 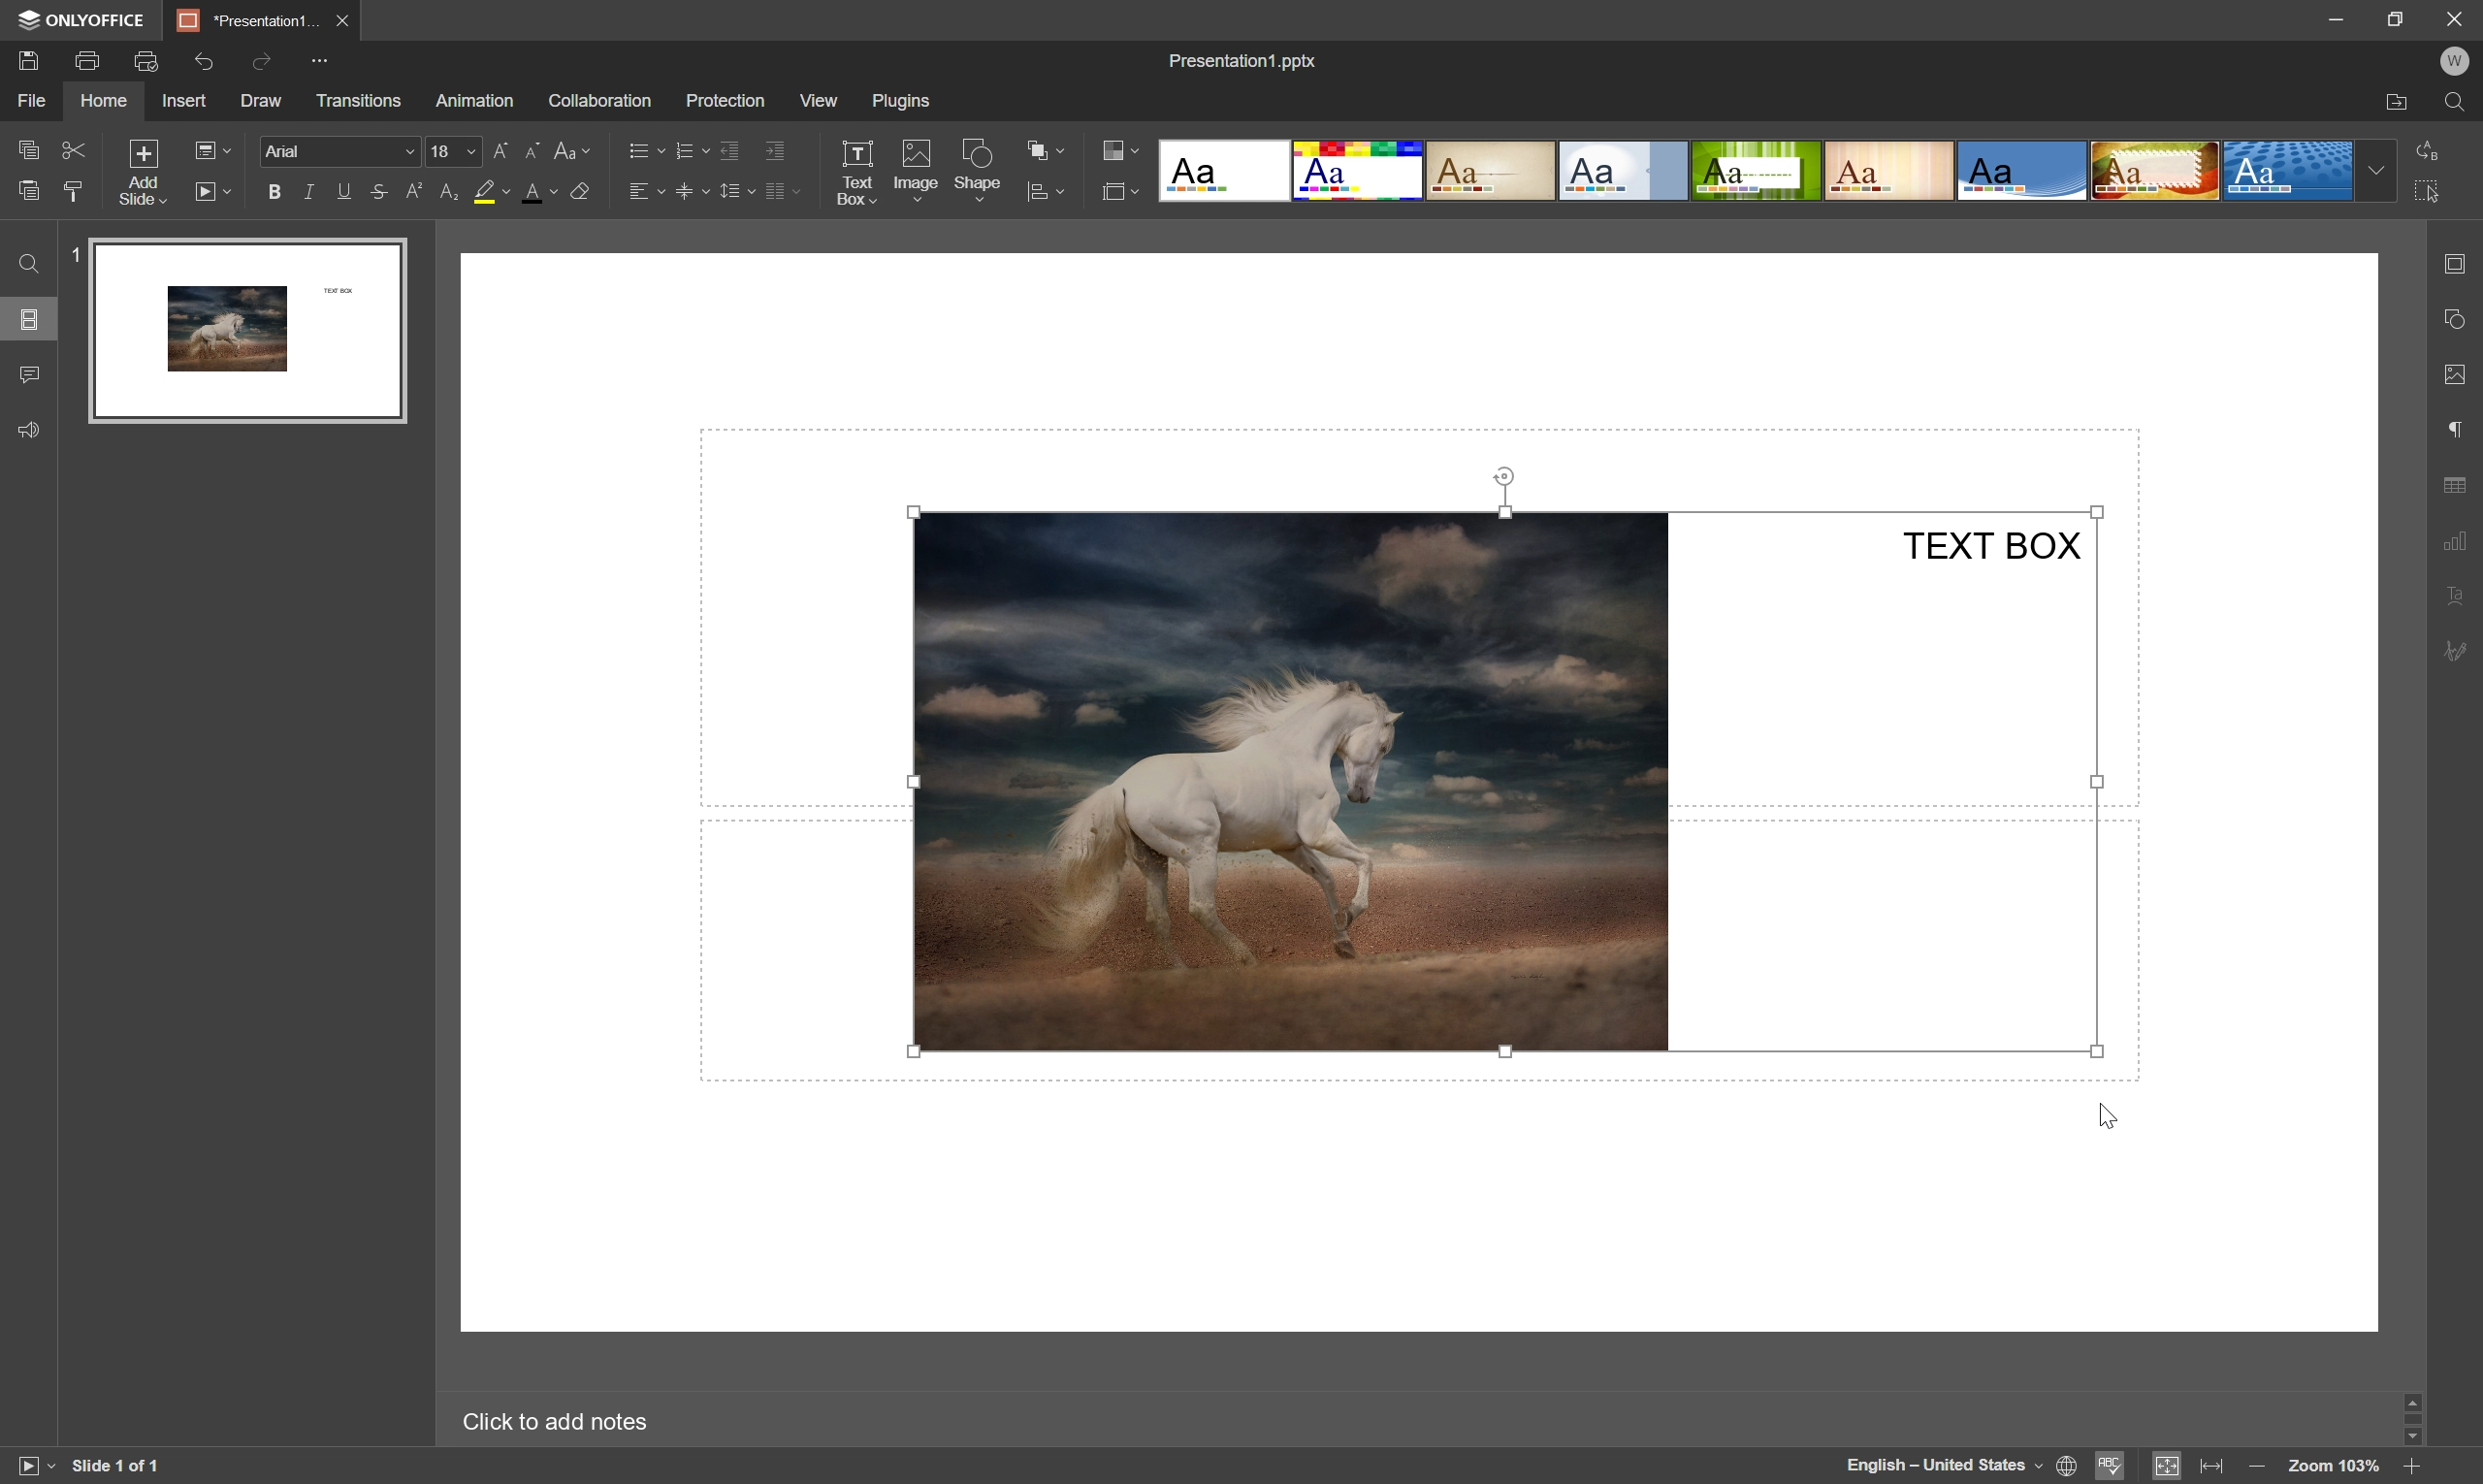 What do you see at coordinates (730, 152) in the screenshot?
I see `decrease indent` at bounding box center [730, 152].